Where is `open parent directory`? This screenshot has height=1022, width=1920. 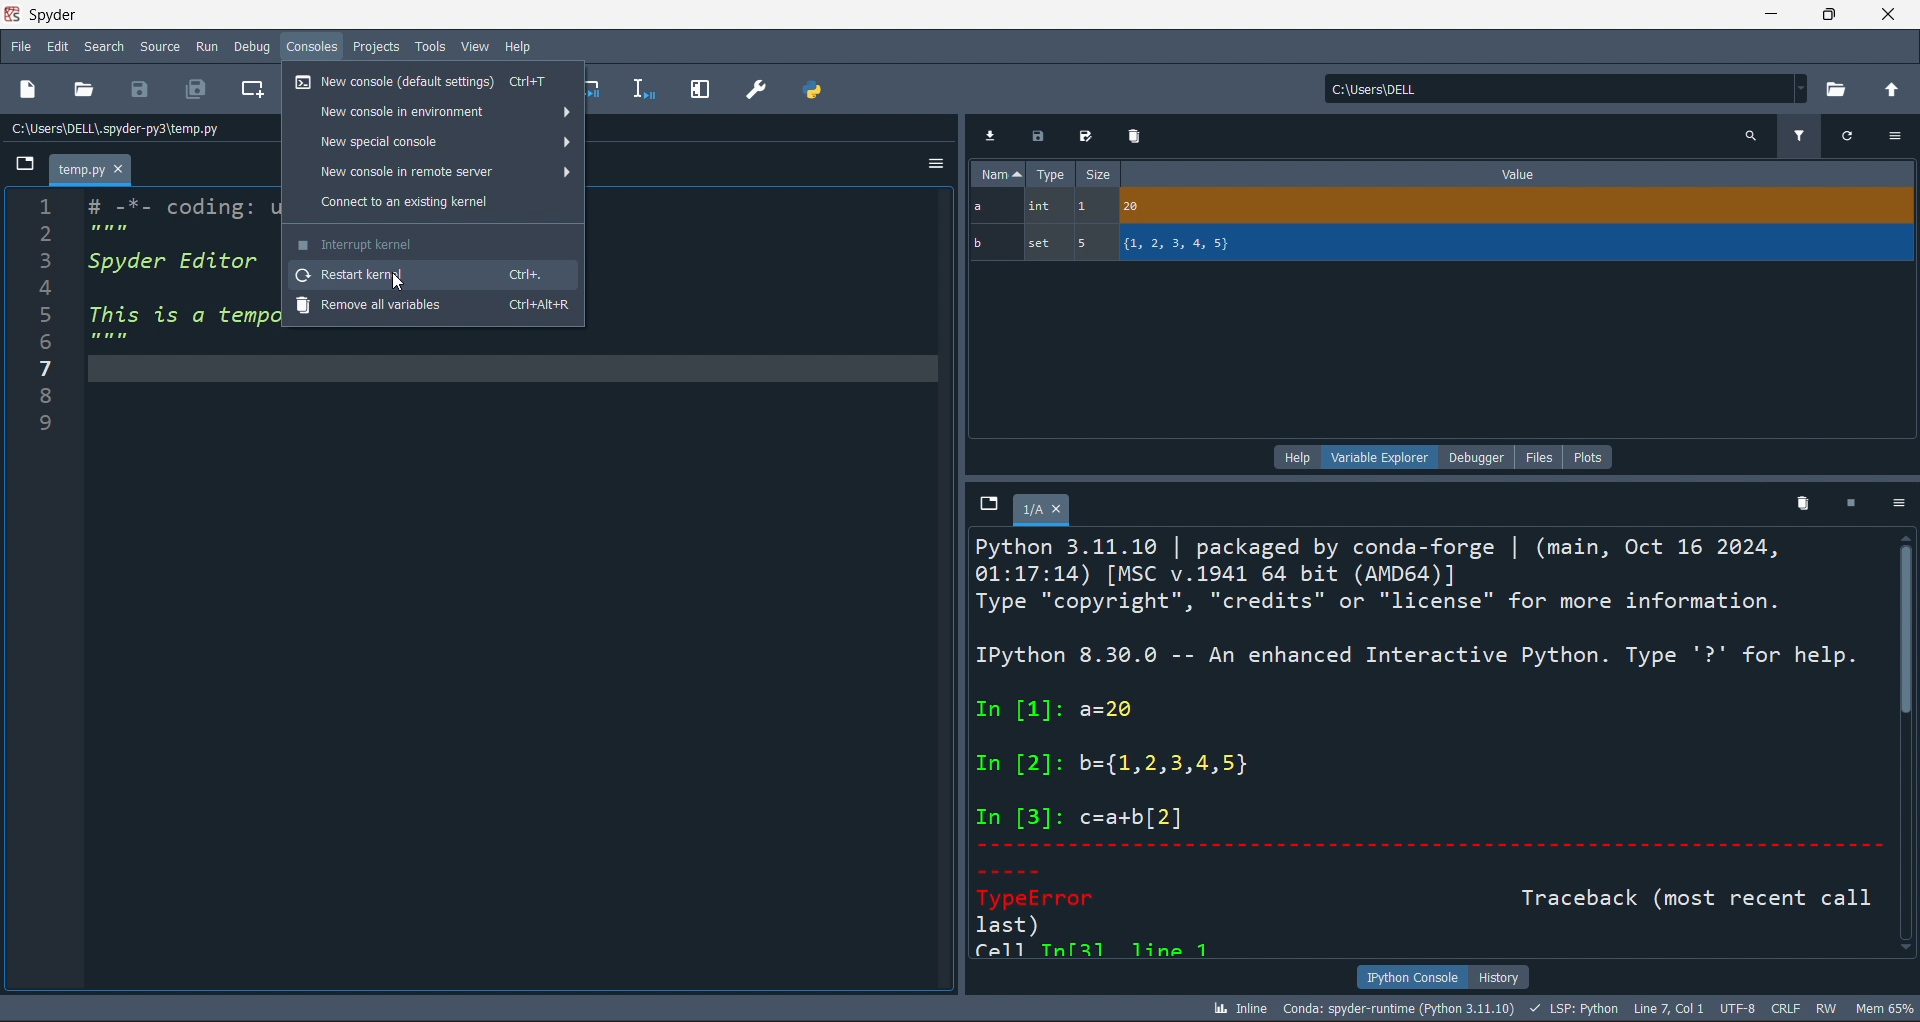
open parent directory is located at coordinates (1895, 91).